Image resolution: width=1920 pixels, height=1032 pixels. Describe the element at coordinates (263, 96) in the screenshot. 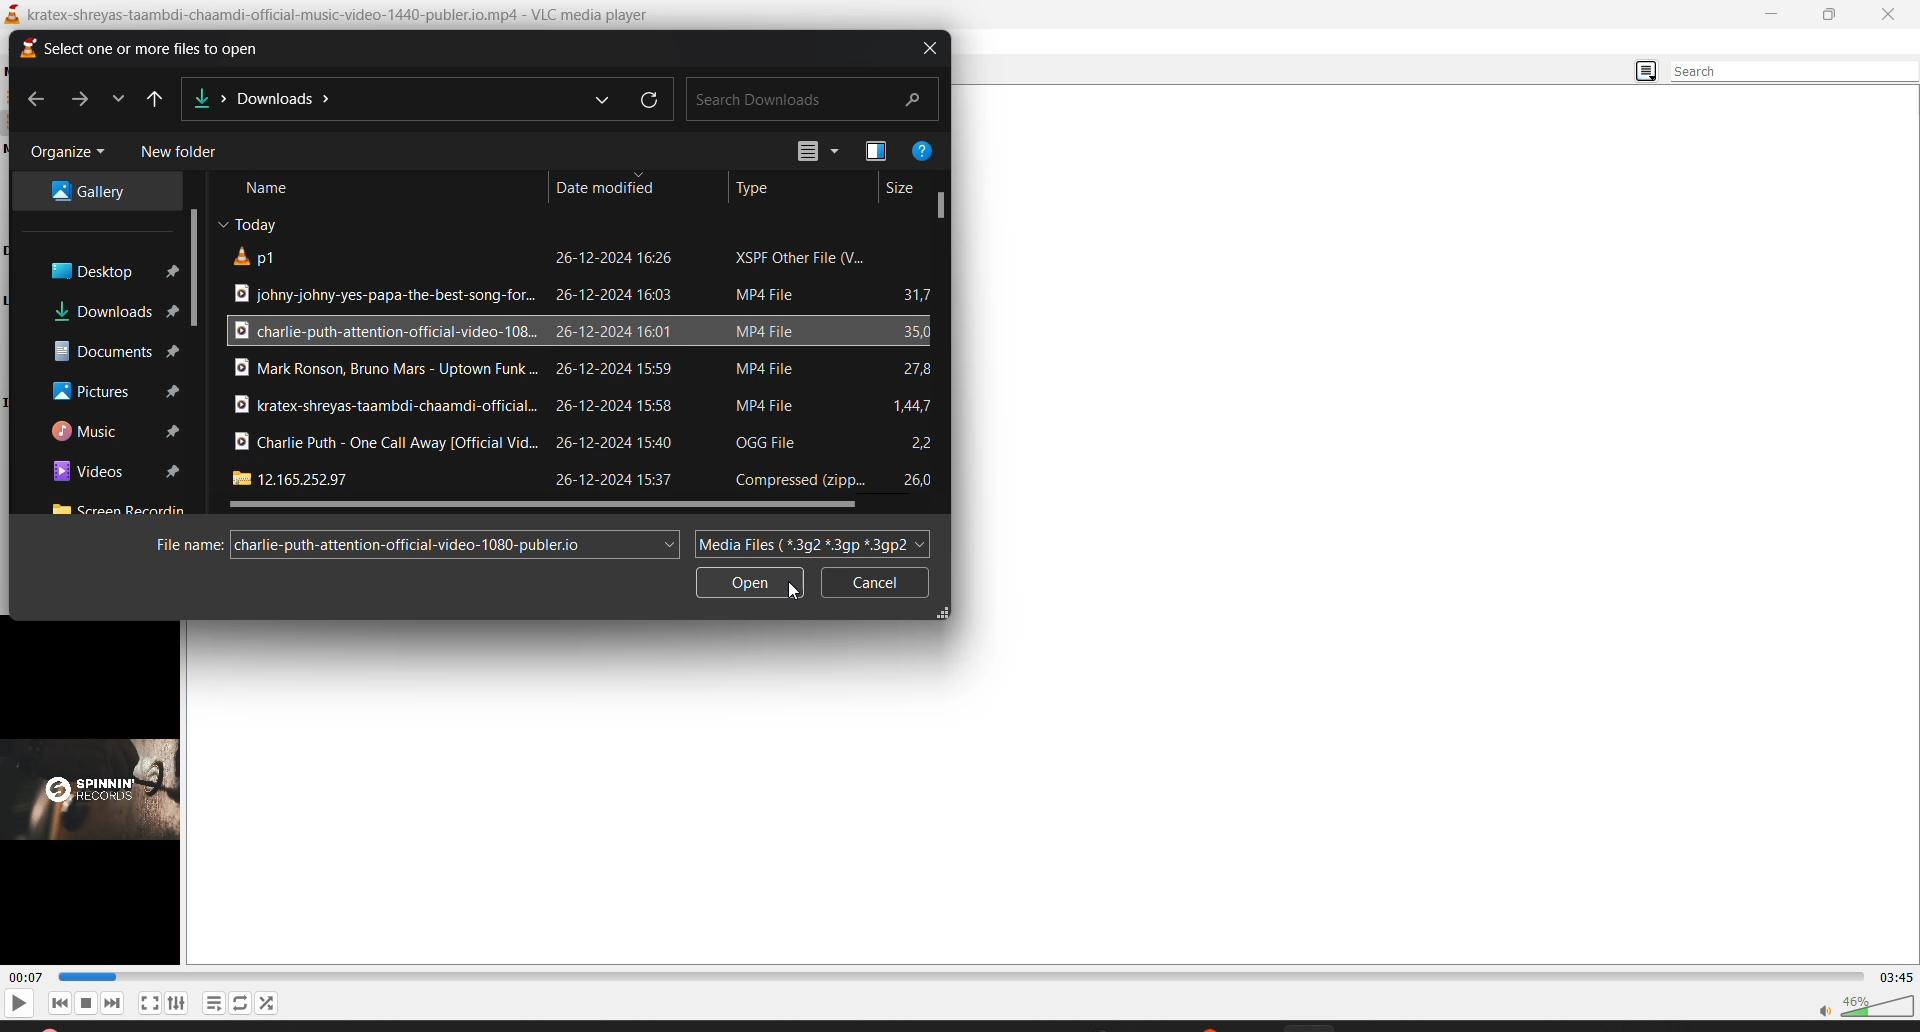

I see `file location` at that location.